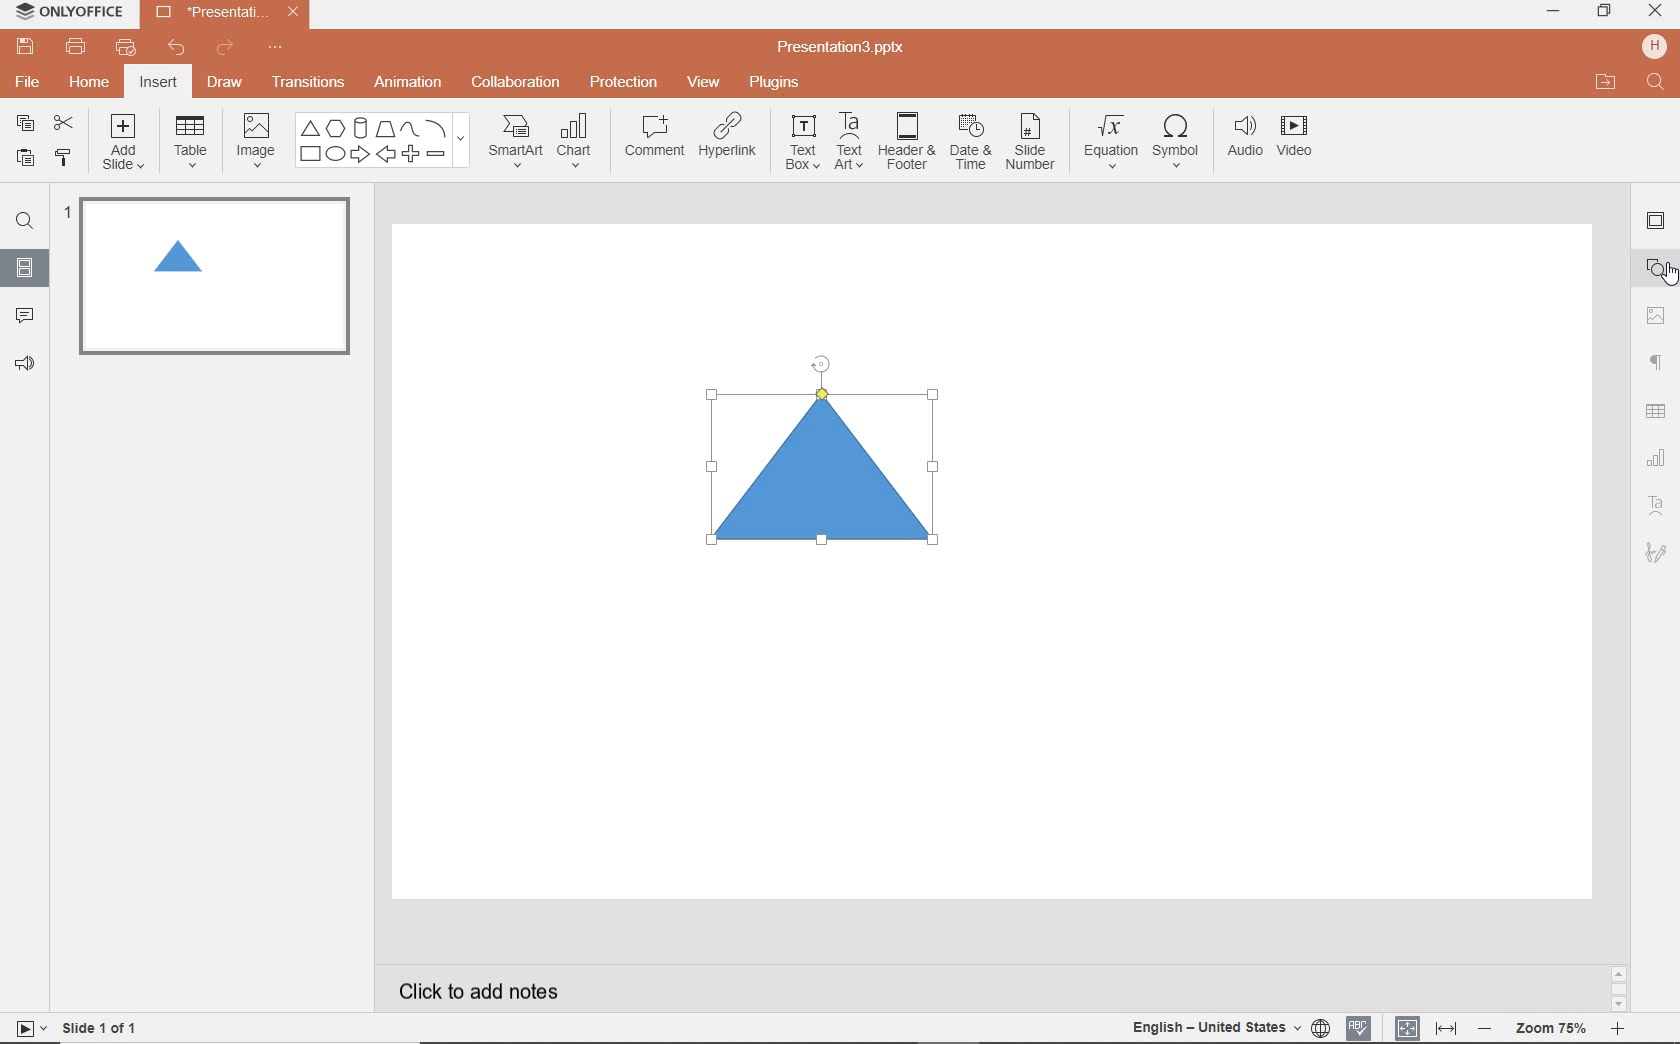  Describe the element at coordinates (24, 314) in the screenshot. I see `COMMENTS` at that location.